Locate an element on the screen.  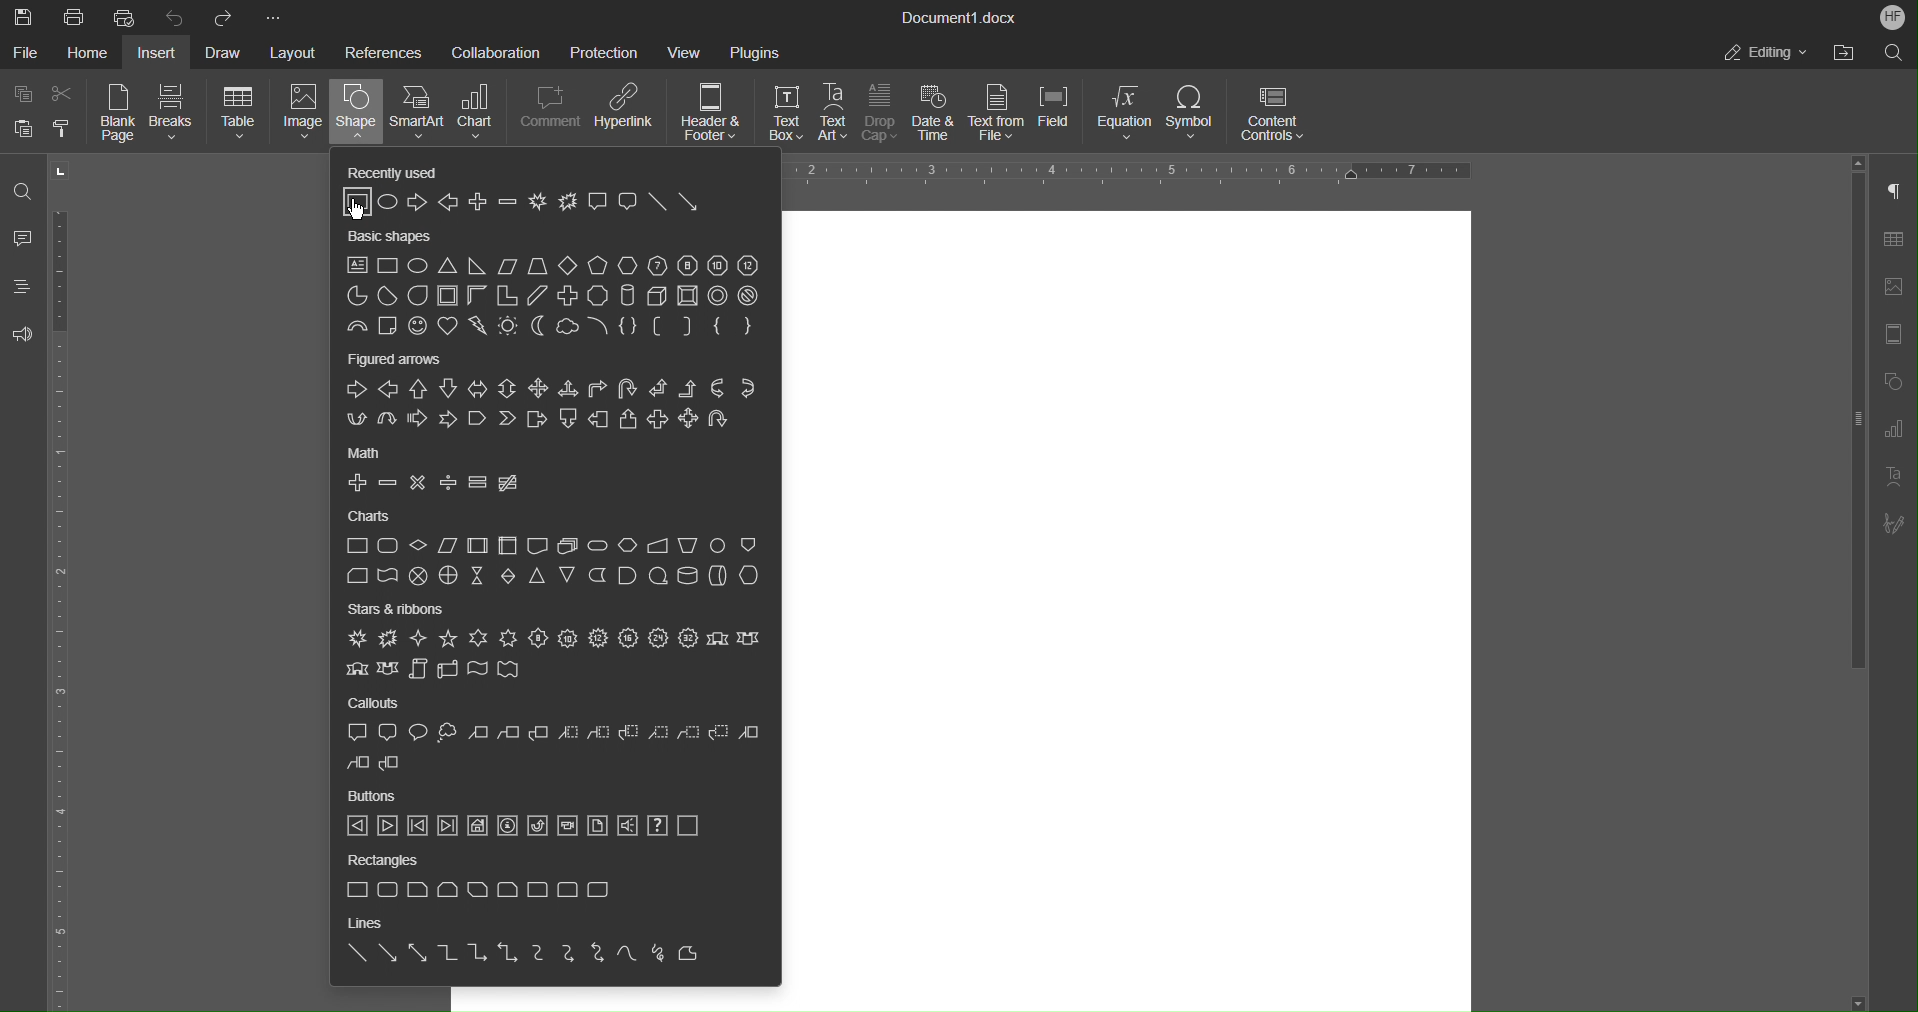
Undo is located at coordinates (175, 16).